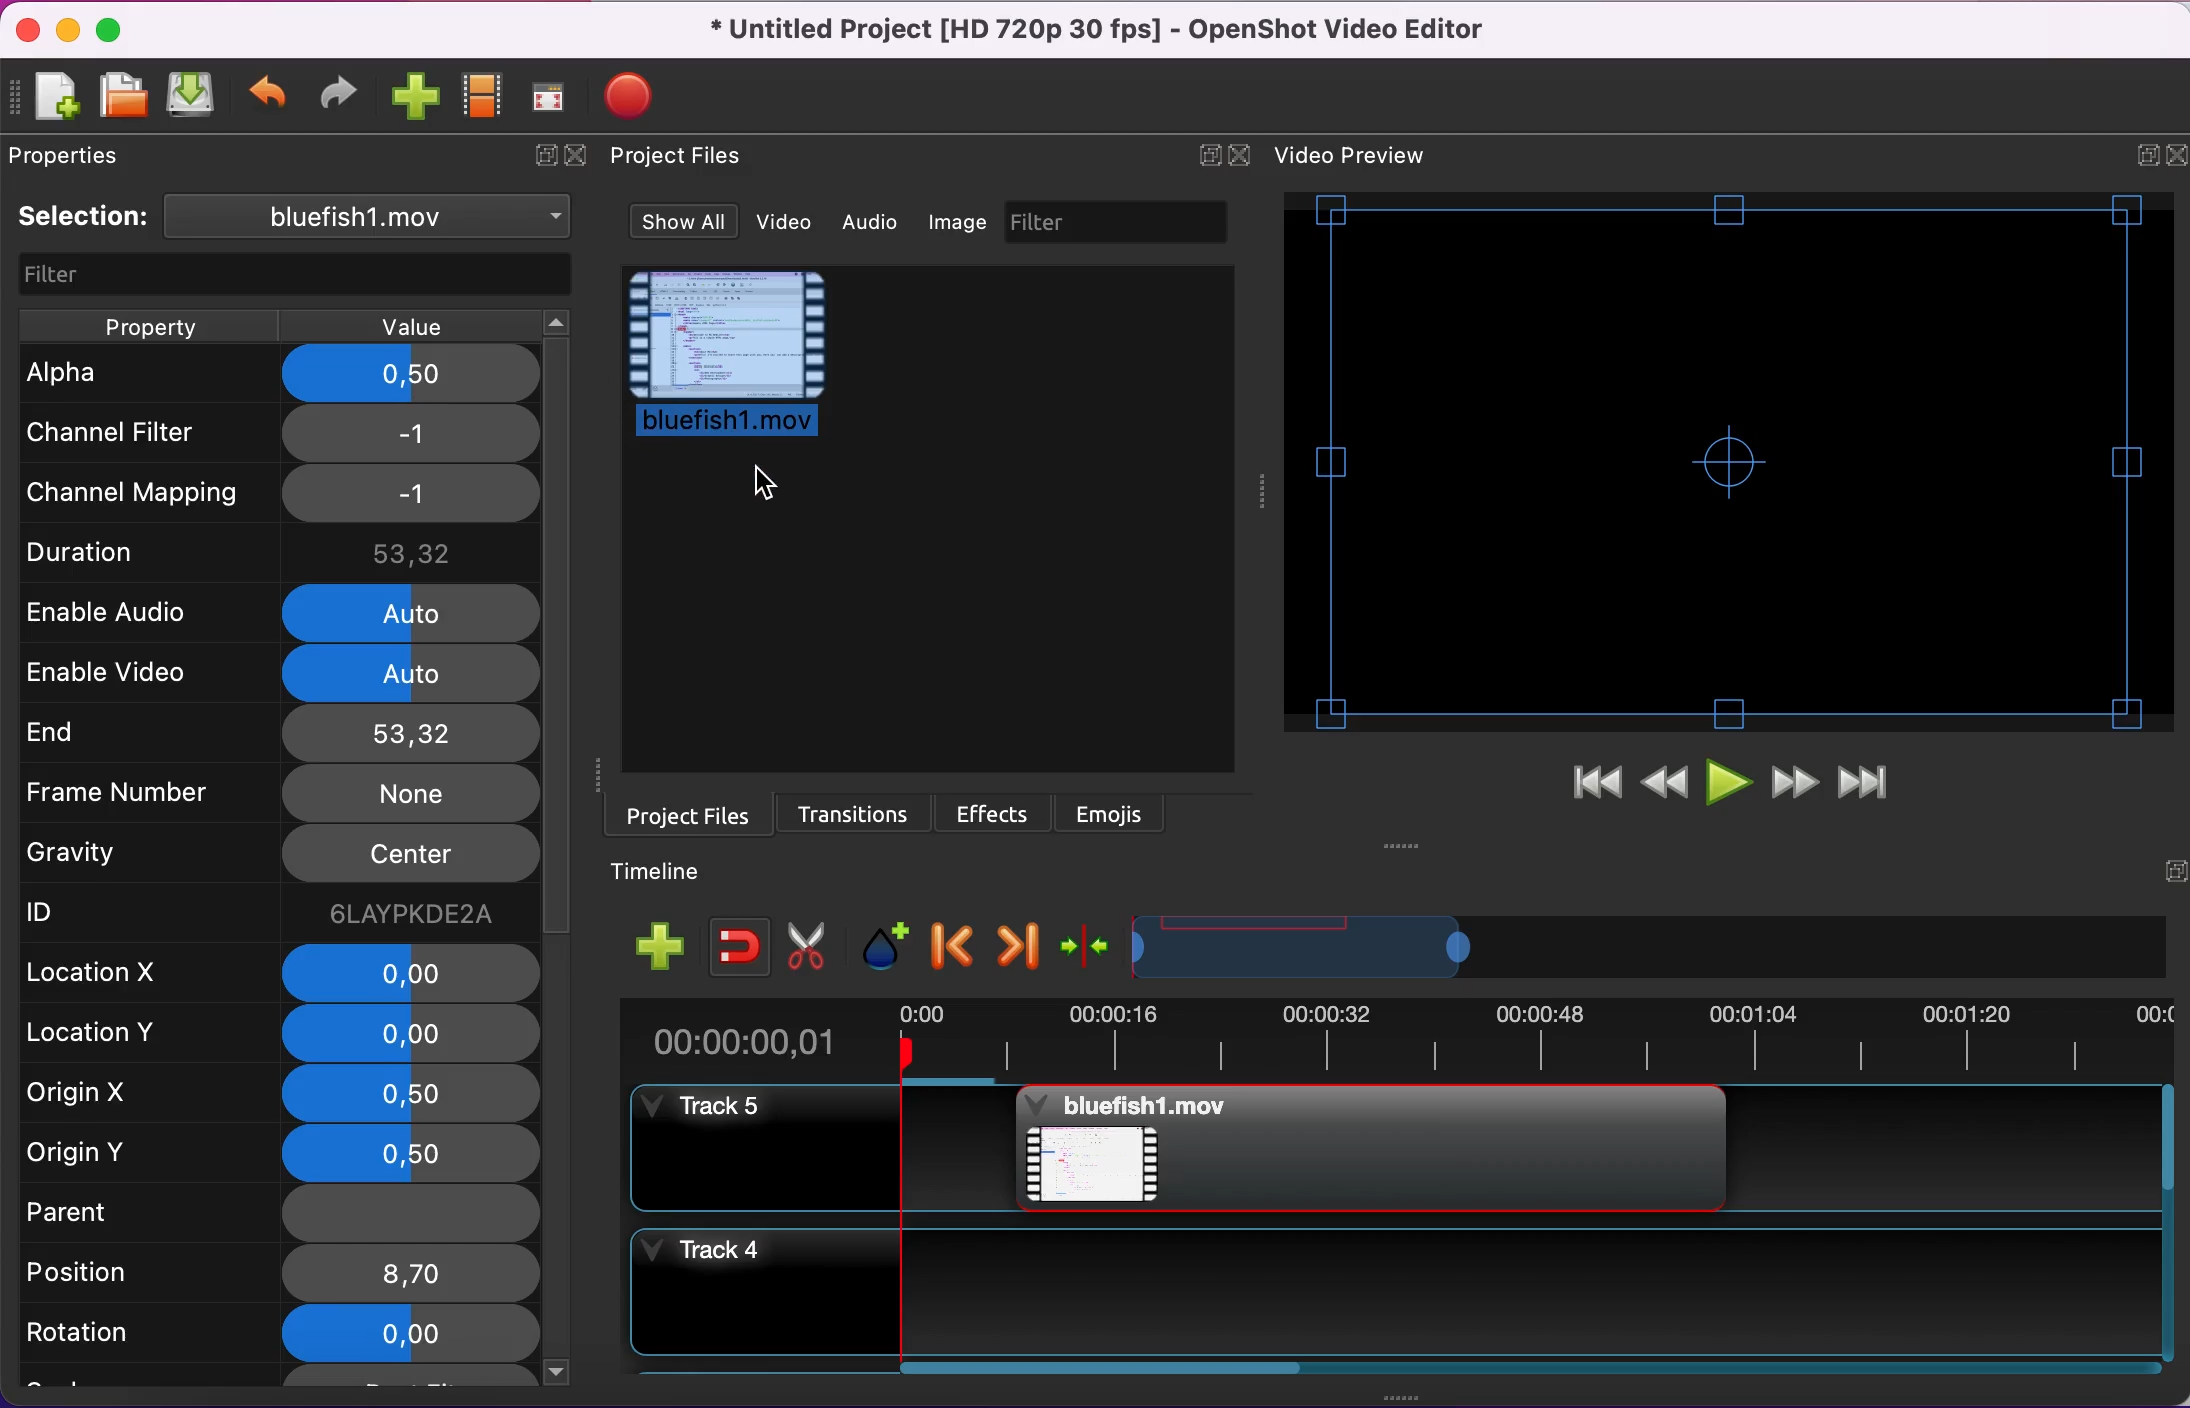 The width and height of the screenshot is (2190, 1408). Describe the element at coordinates (1017, 948) in the screenshot. I see `next marker` at that location.